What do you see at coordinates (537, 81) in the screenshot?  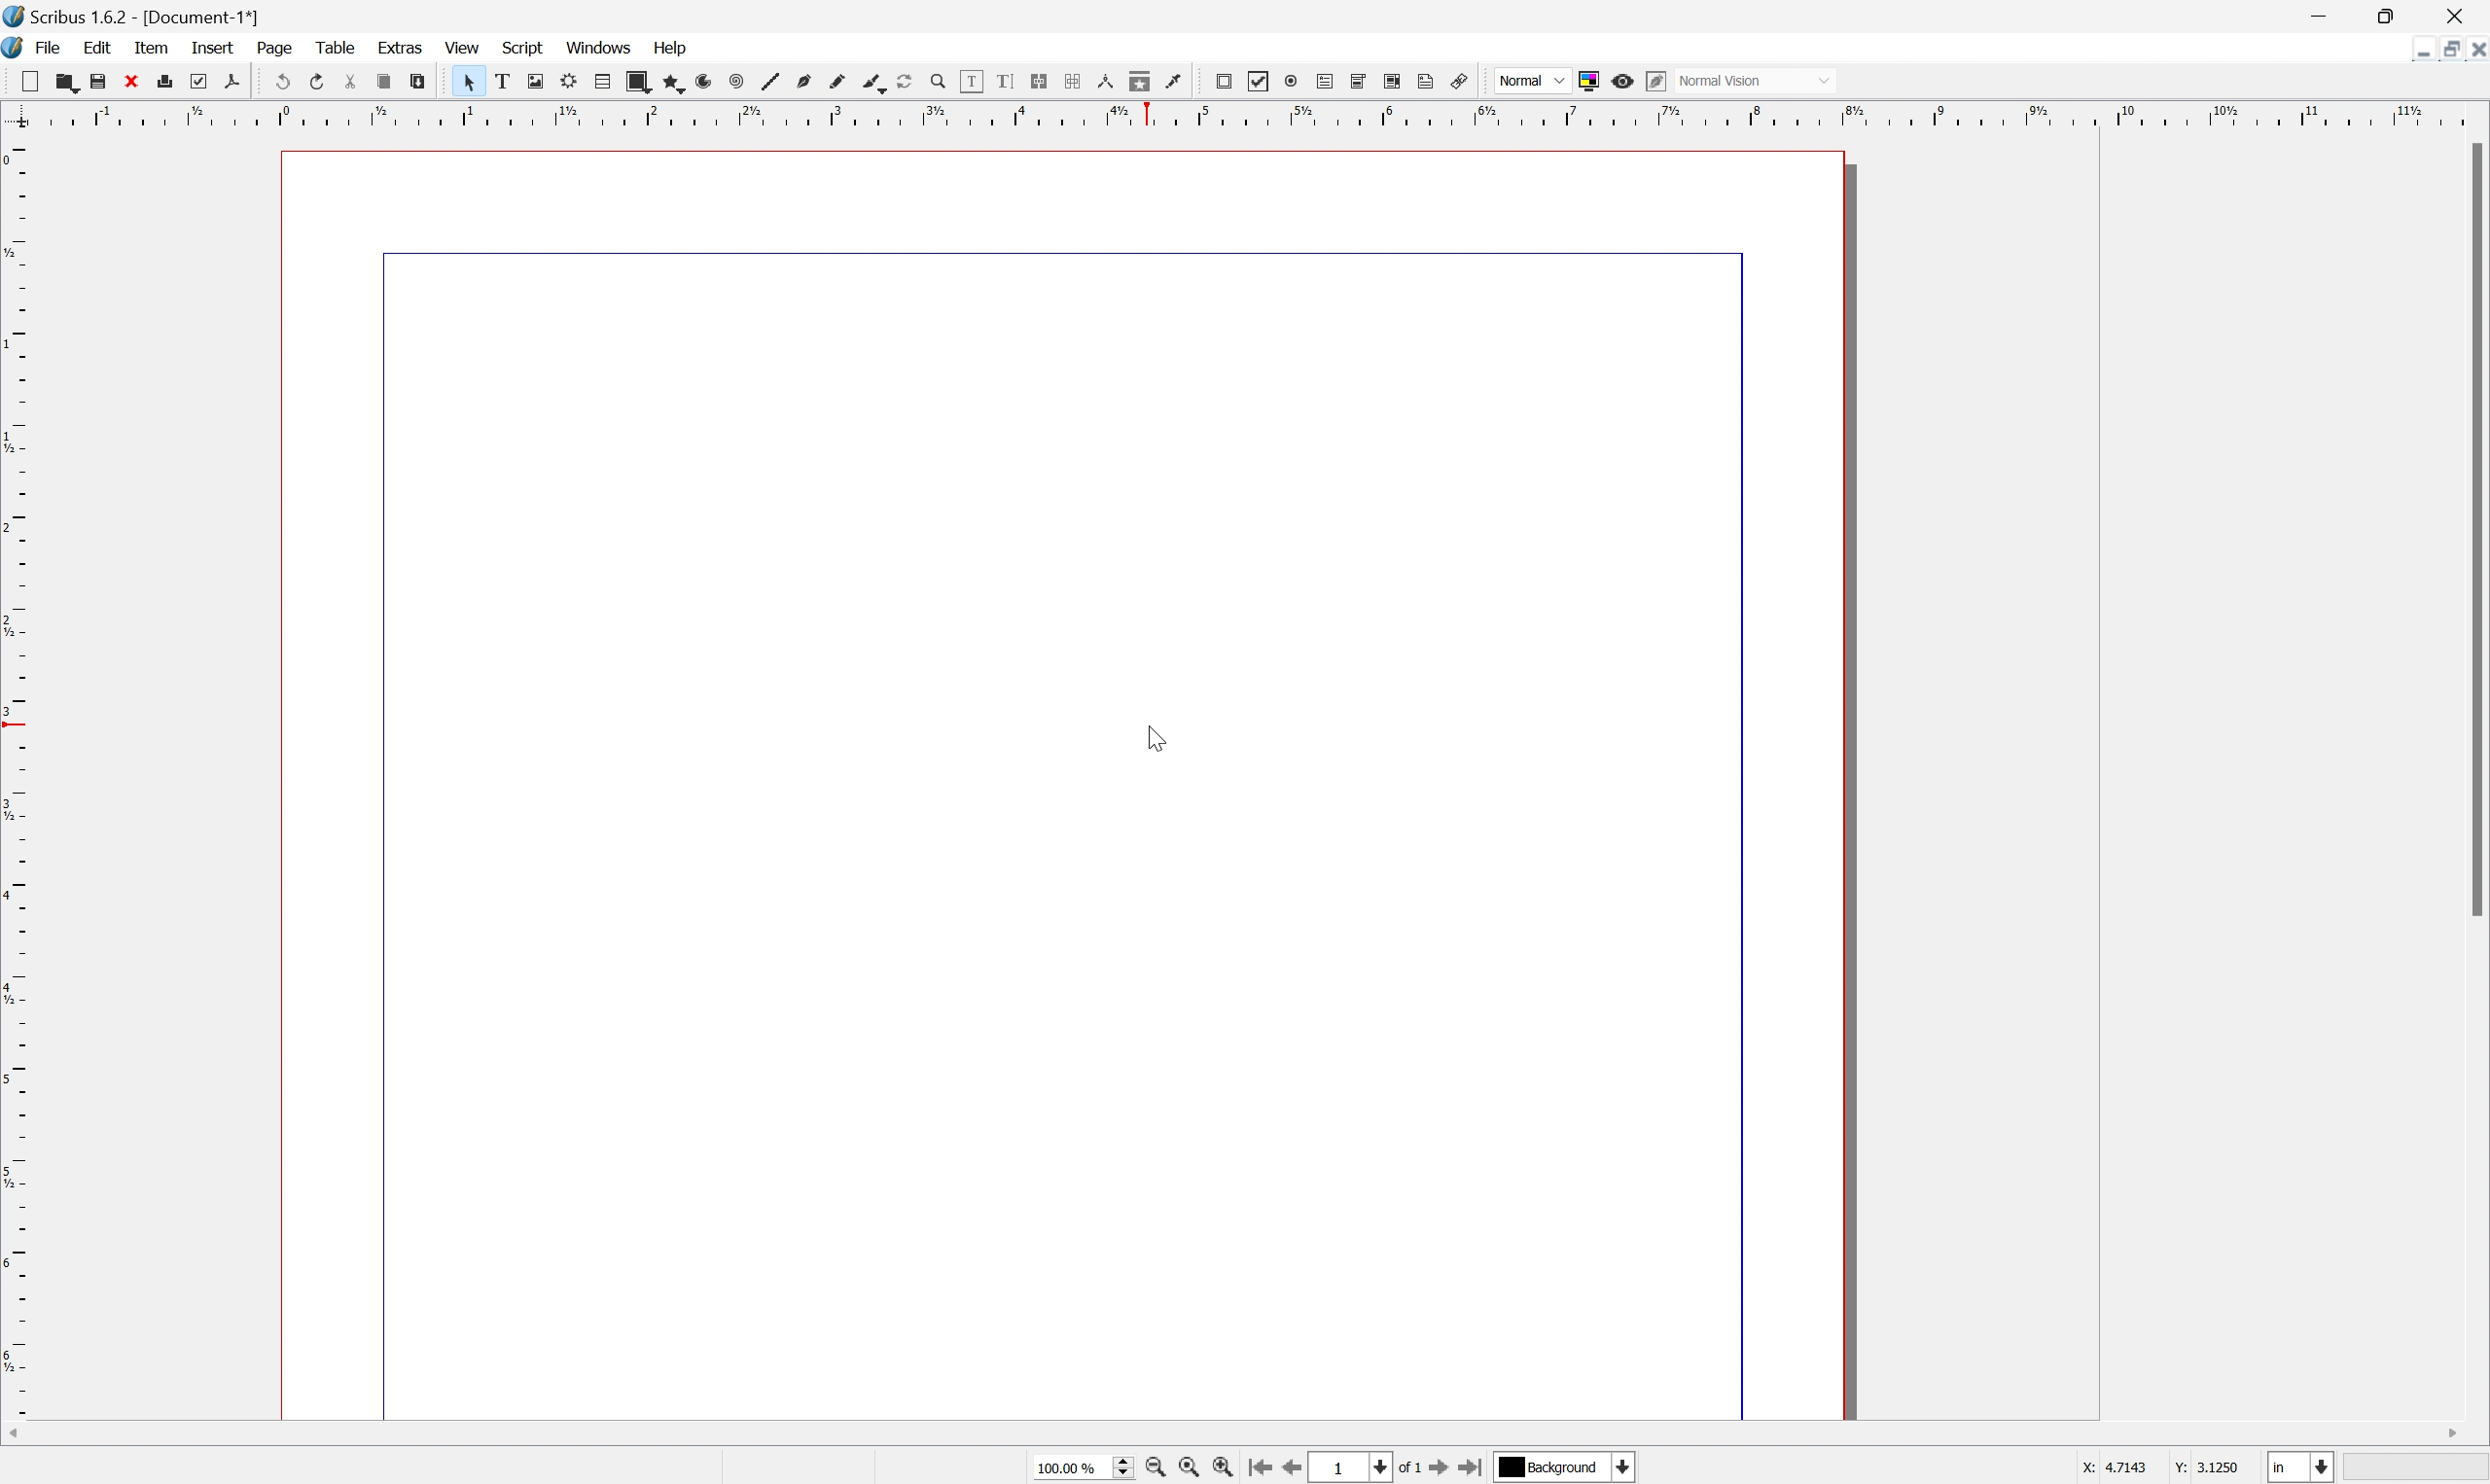 I see `image frame` at bounding box center [537, 81].